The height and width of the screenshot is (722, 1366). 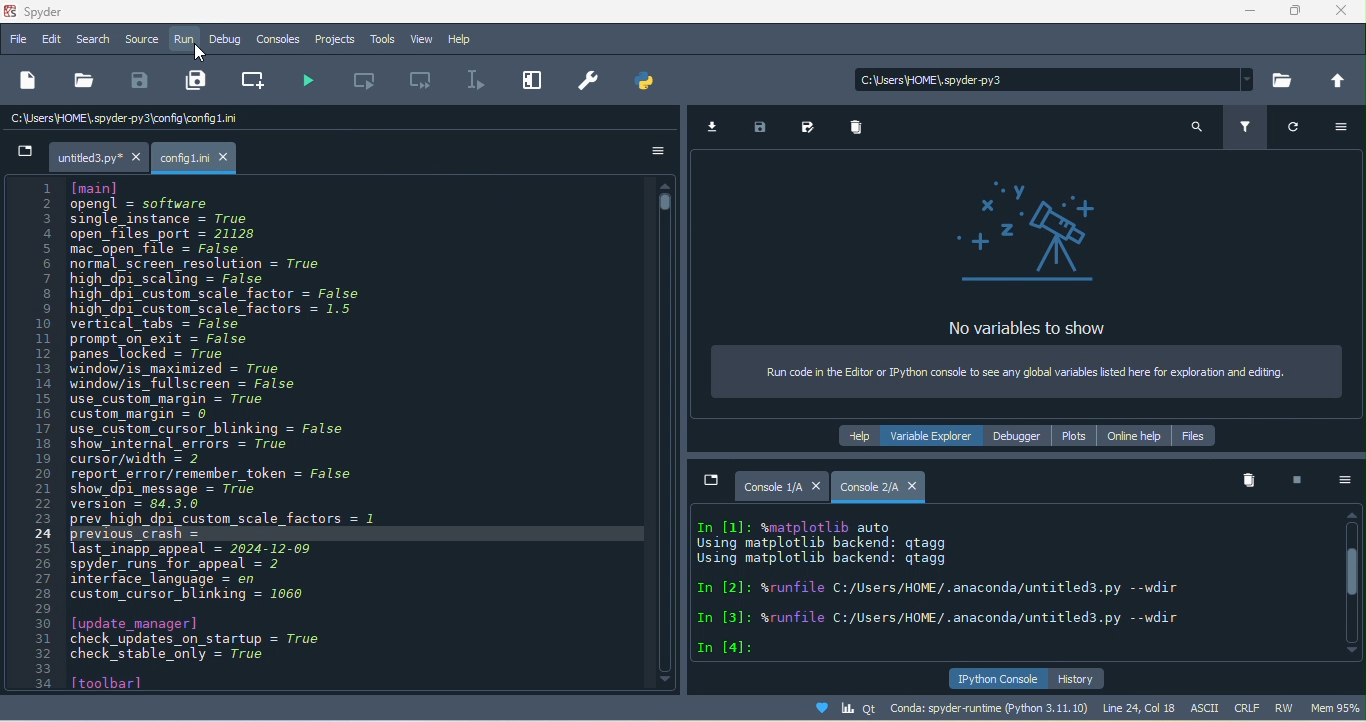 I want to click on , so click(x=663, y=364).